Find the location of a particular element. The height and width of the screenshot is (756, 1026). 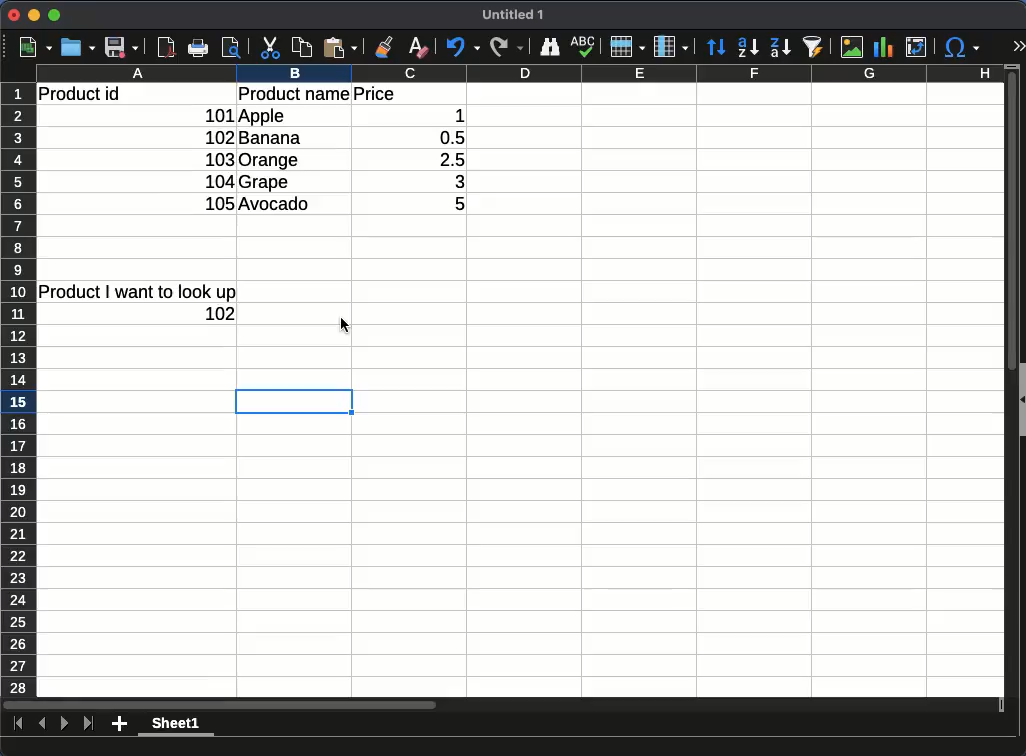

column is located at coordinates (520, 73).